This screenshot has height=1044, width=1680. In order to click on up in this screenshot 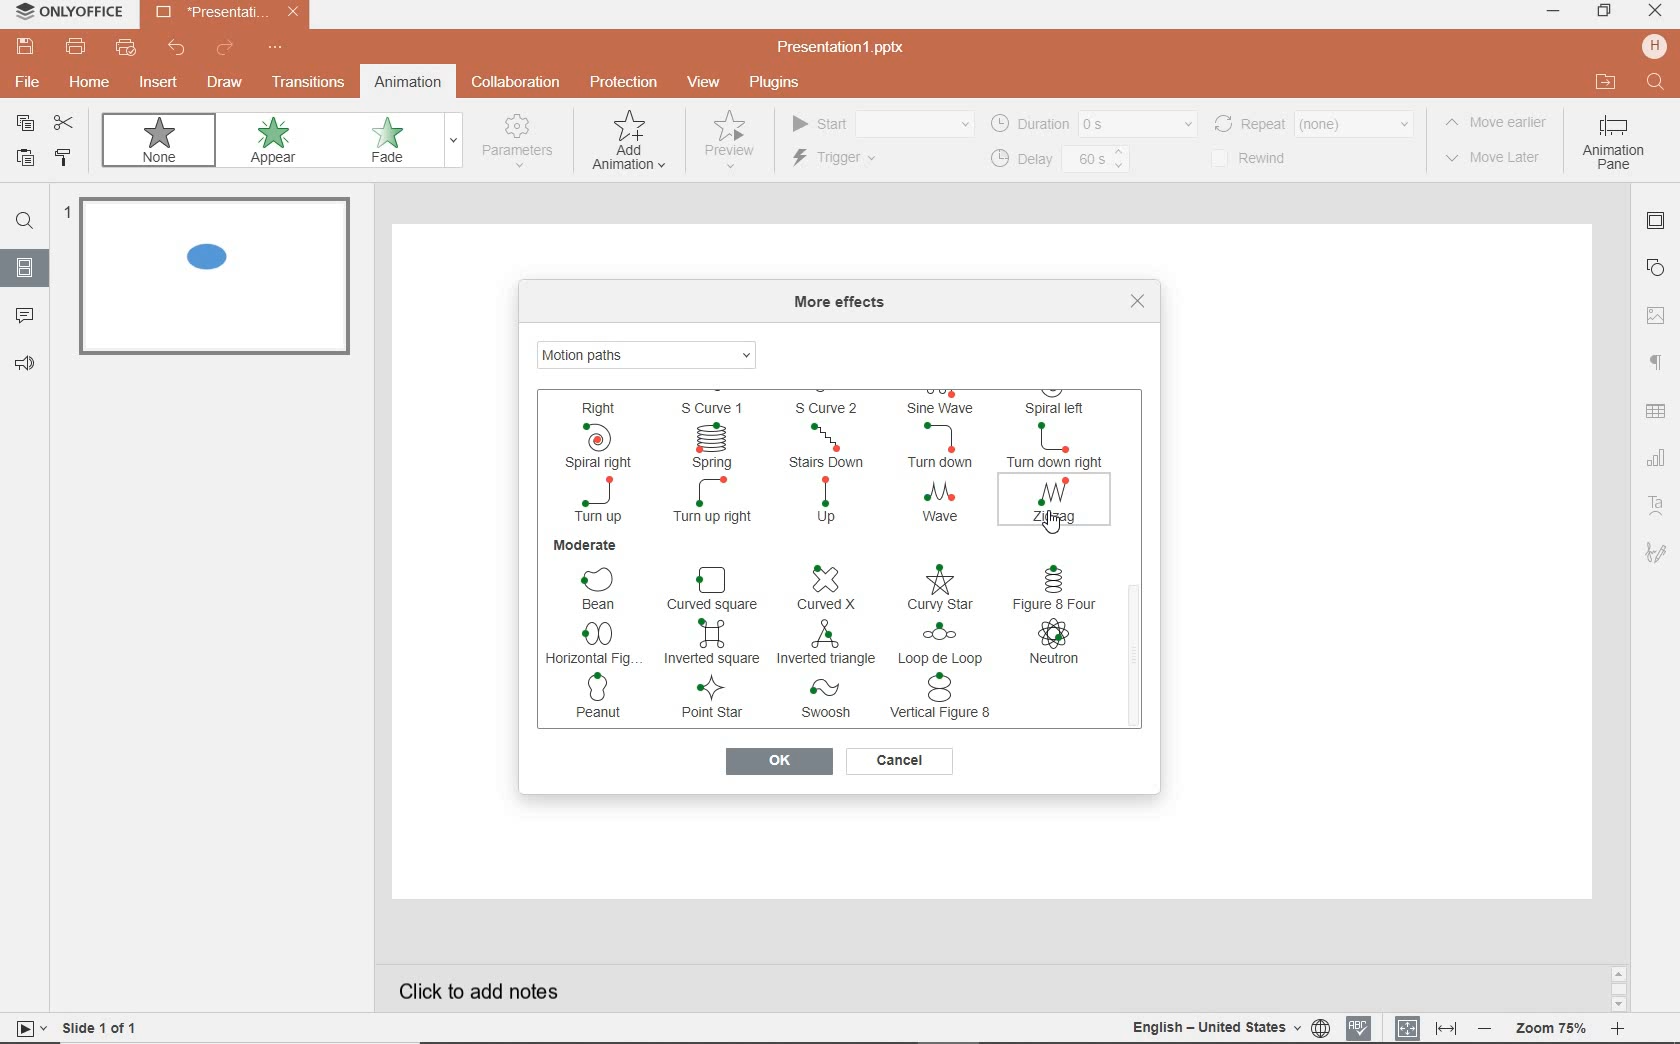, I will do `click(831, 502)`.